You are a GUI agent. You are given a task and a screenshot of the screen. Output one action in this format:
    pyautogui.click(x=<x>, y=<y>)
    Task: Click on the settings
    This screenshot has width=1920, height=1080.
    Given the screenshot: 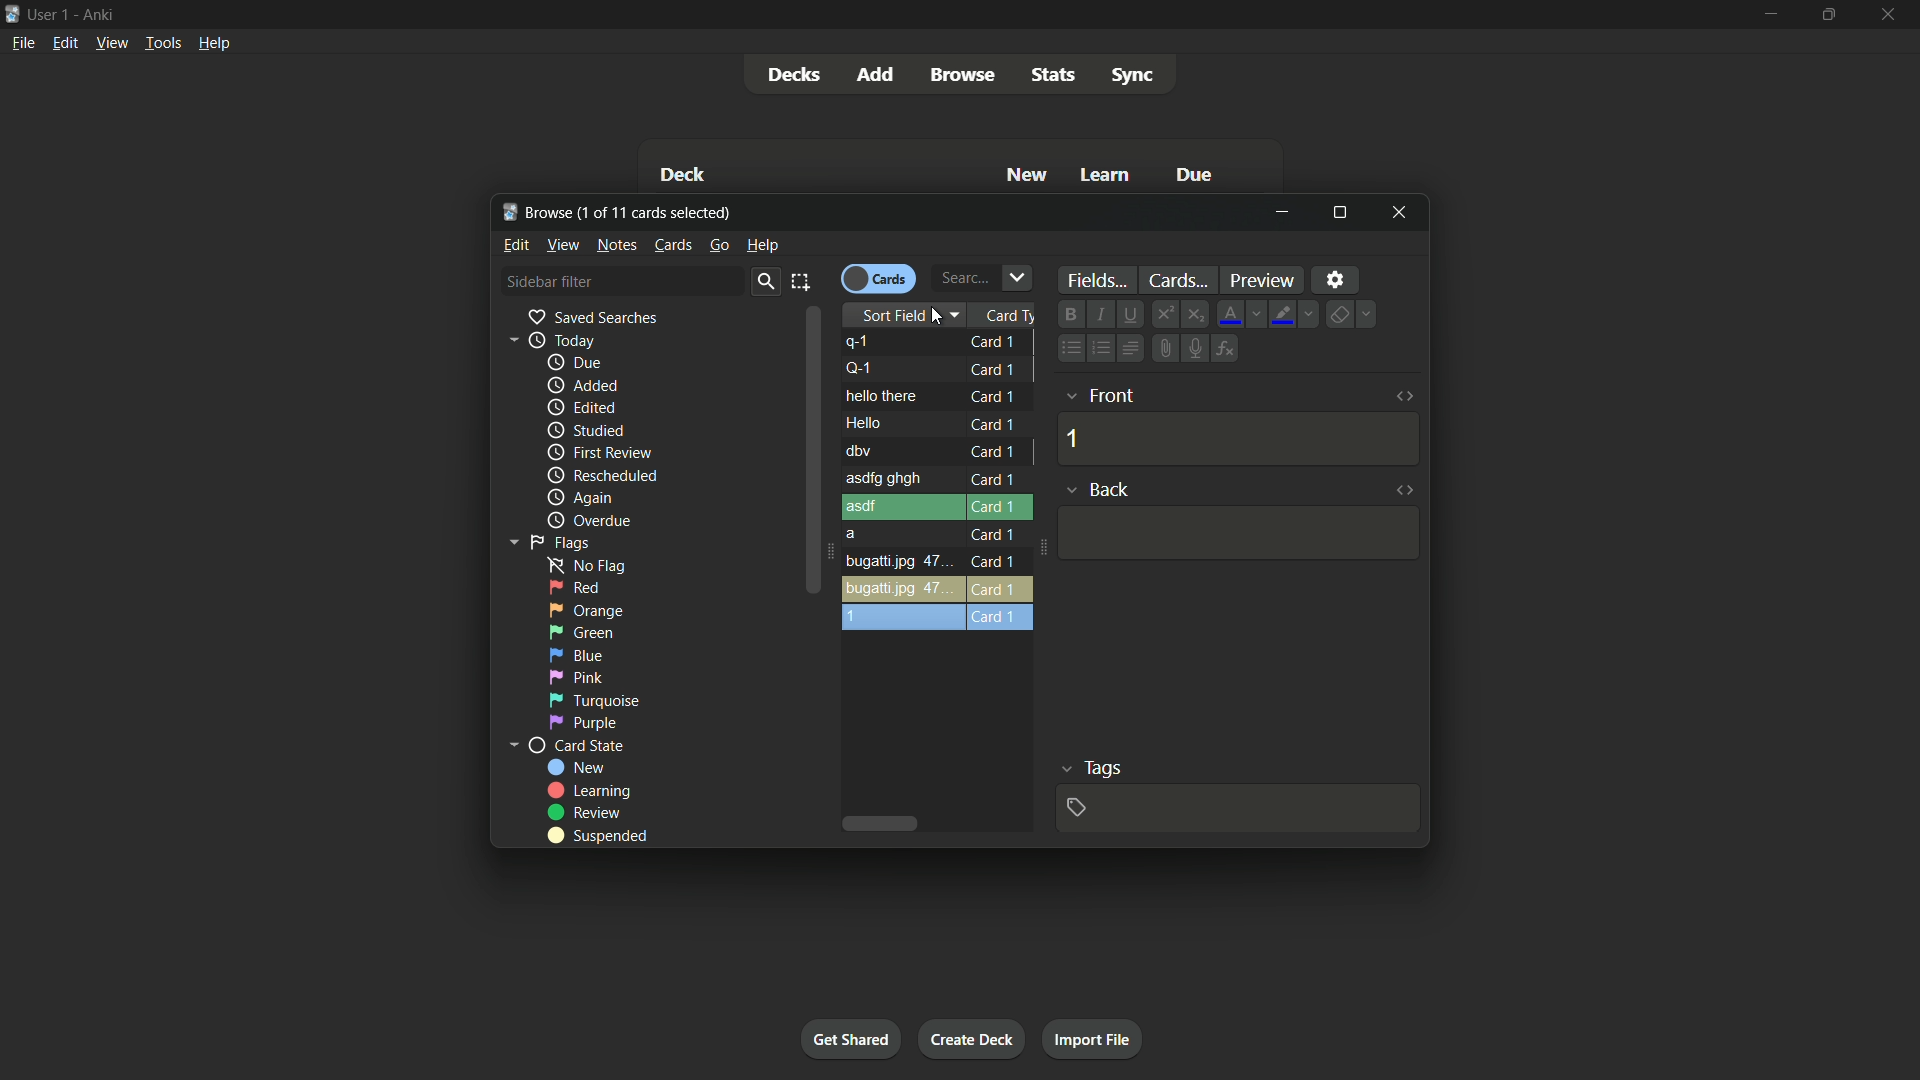 What is the action you would take?
    pyautogui.click(x=1335, y=279)
    